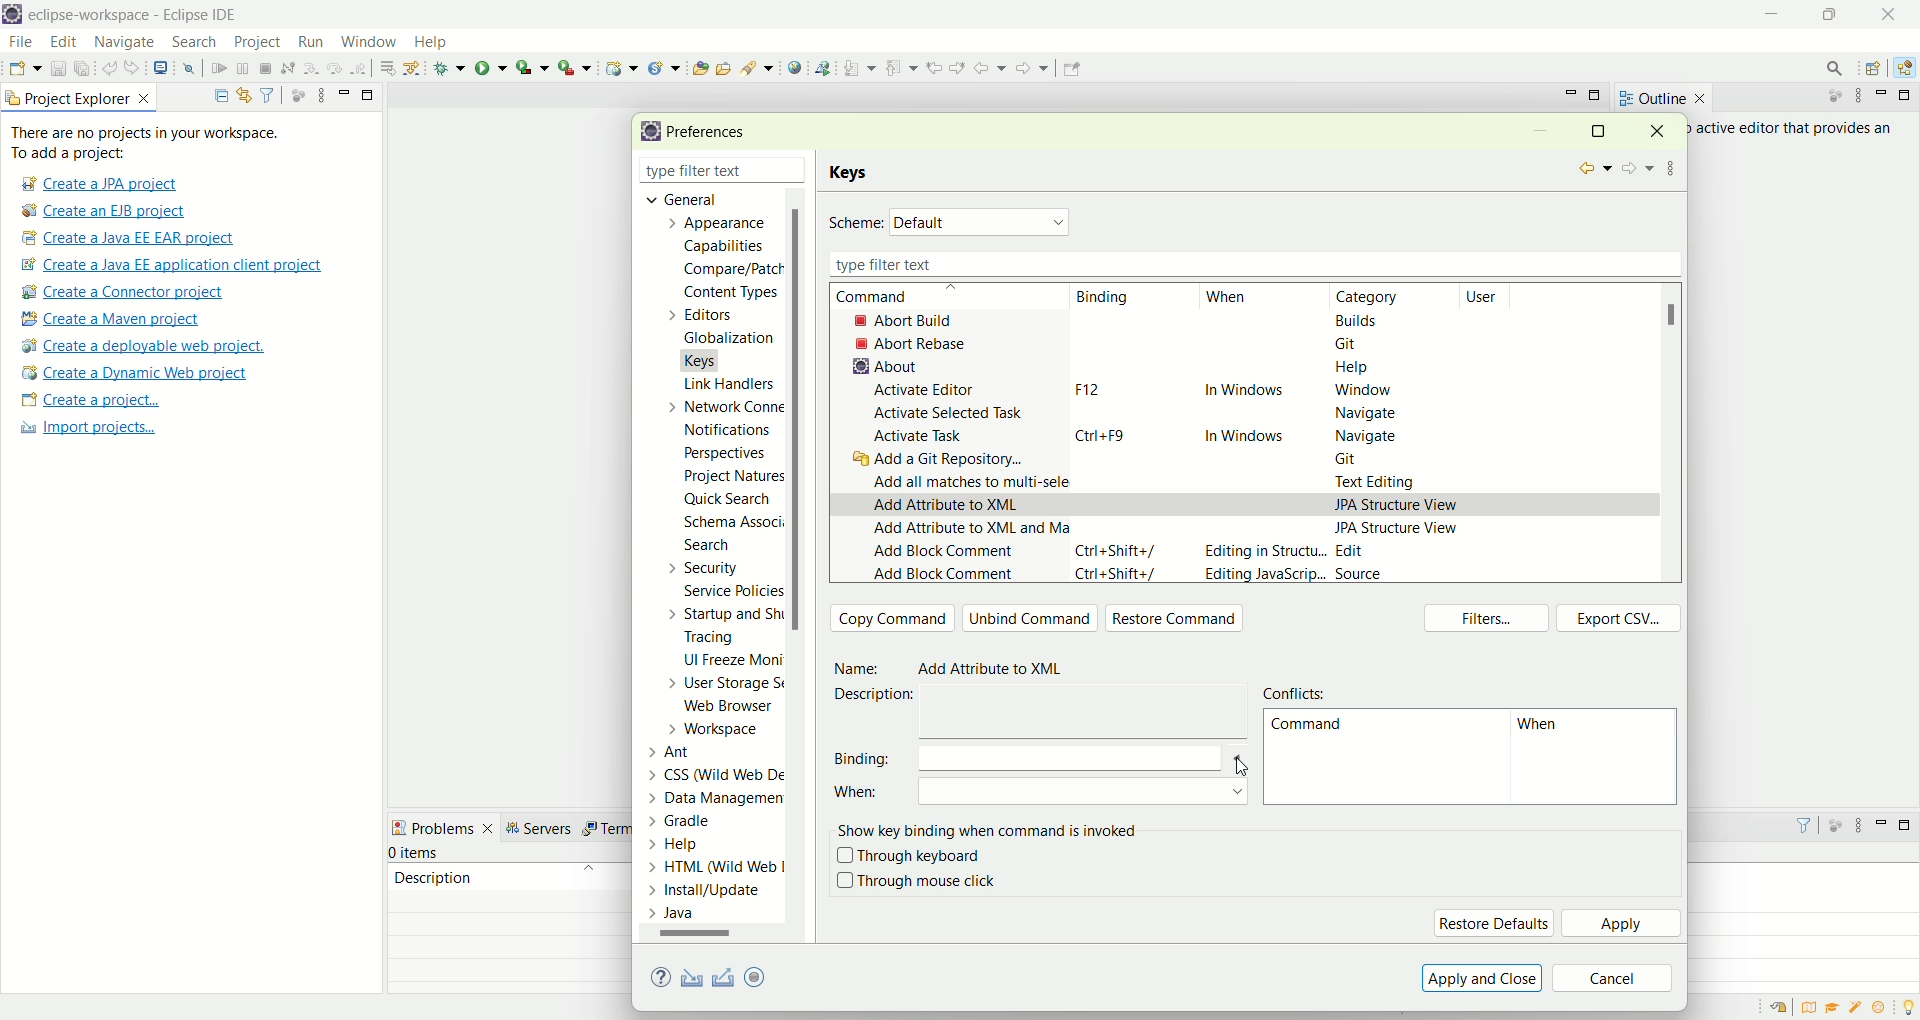 The image size is (1920, 1020). What do you see at coordinates (1358, 461) in the screenshot?
I see `Git` at bounding box center [1358, 461].